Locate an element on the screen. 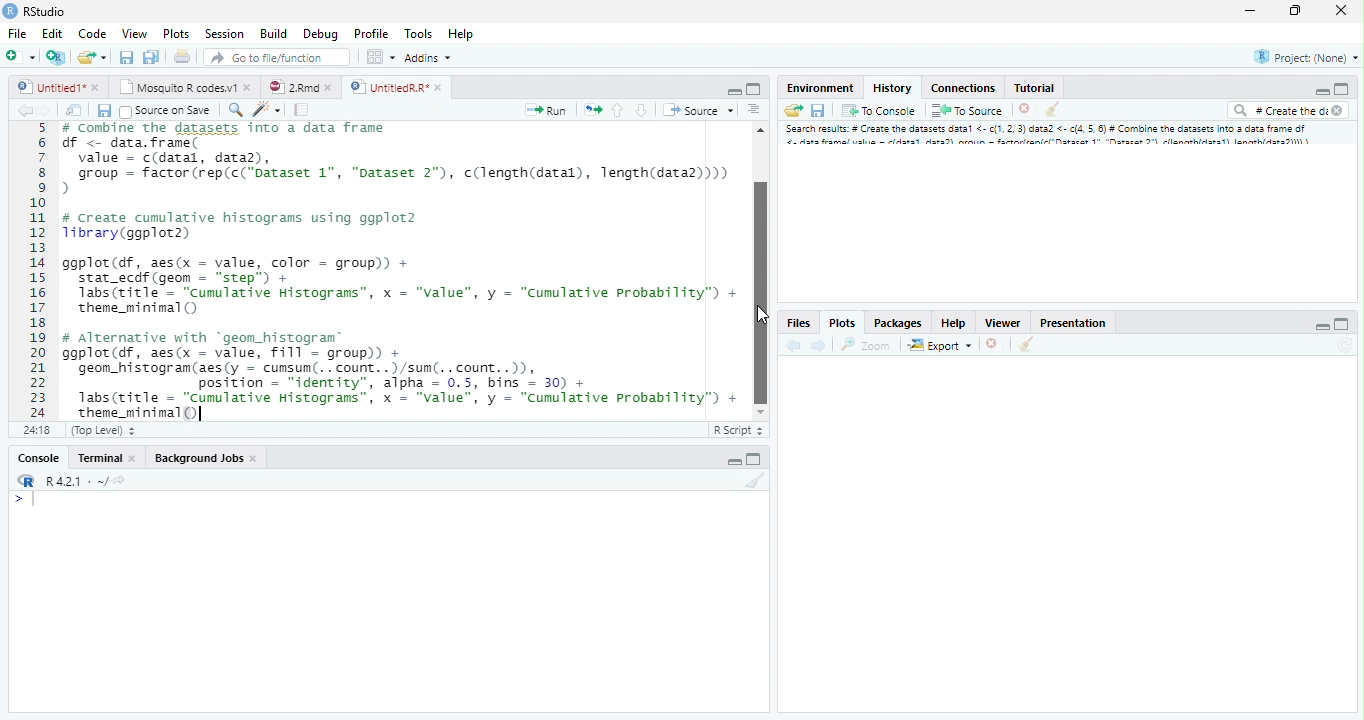  New file is located at coordinates (20, 55).